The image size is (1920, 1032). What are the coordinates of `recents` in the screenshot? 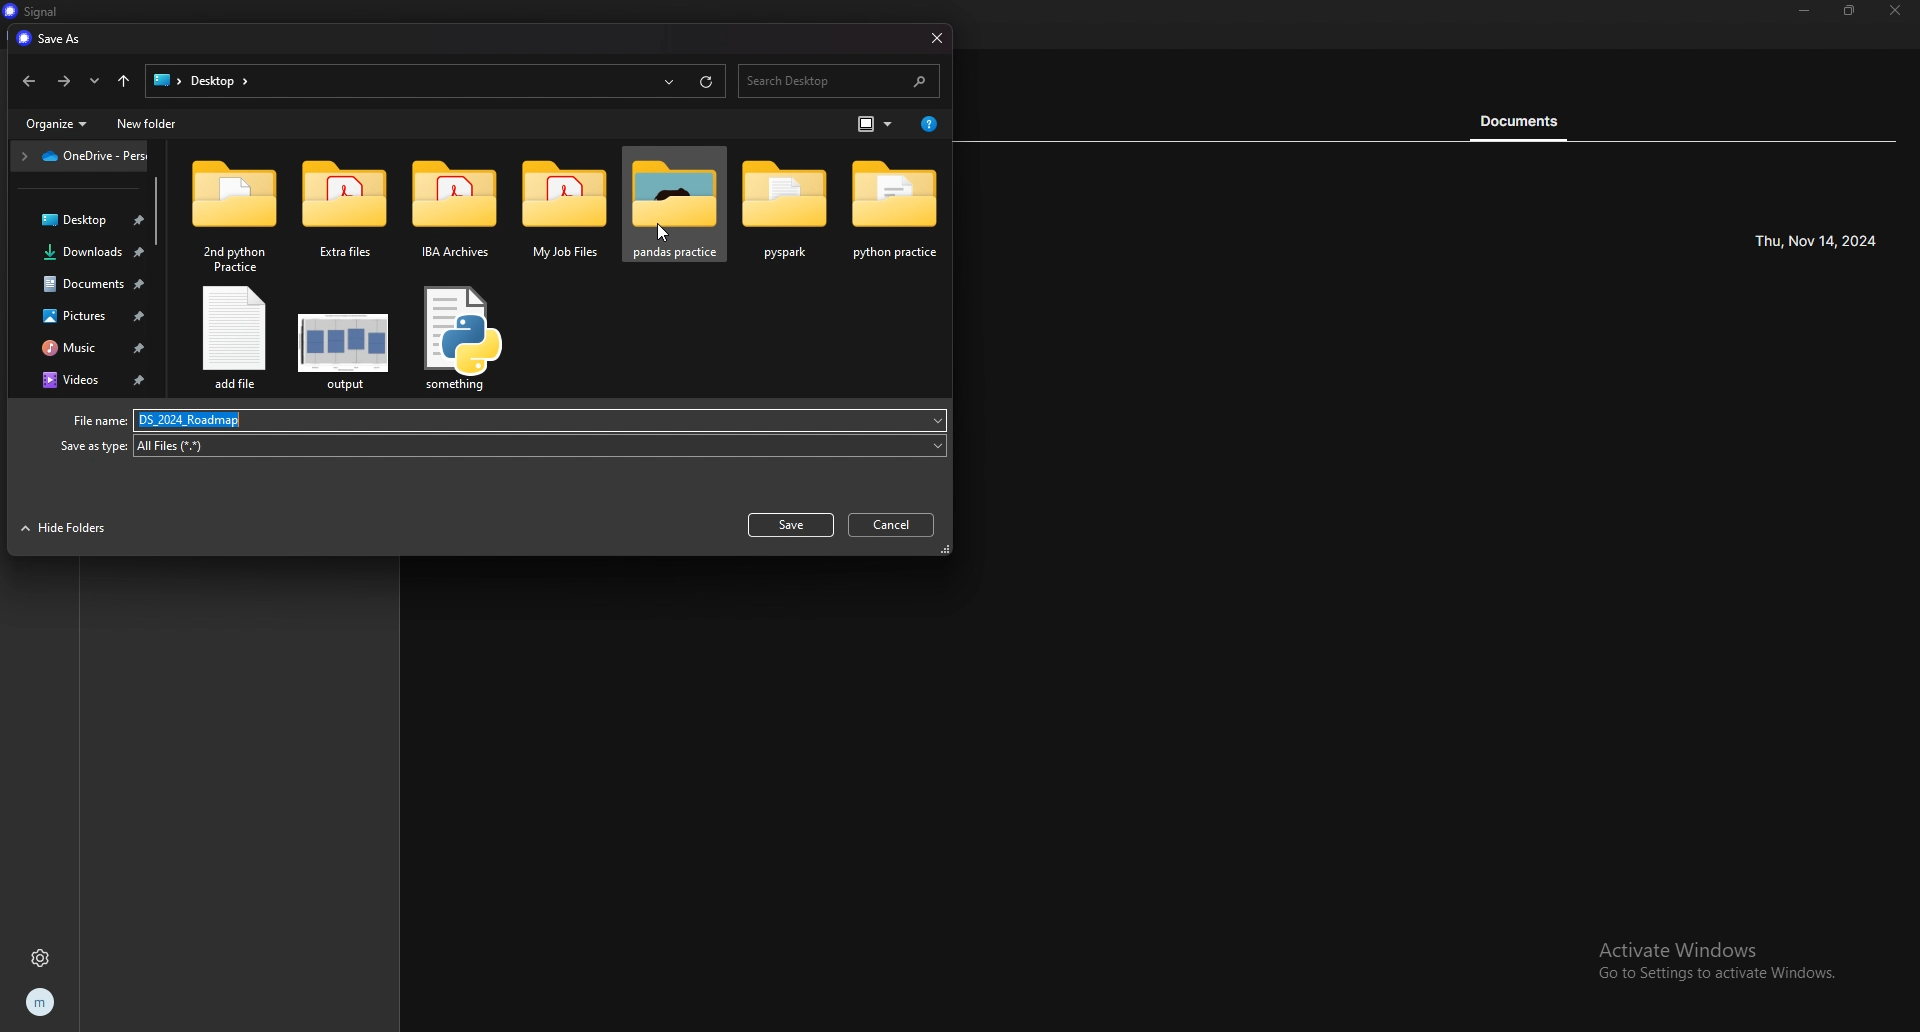 It's located at (669, 82).